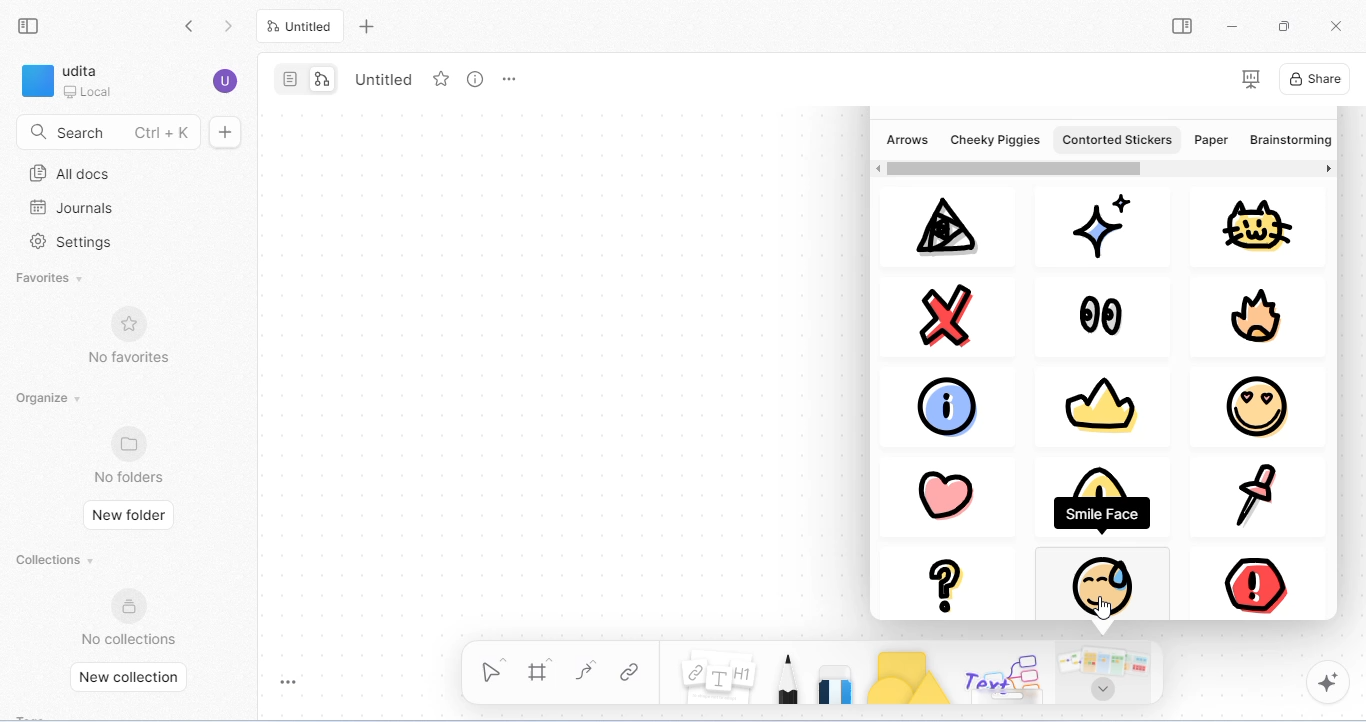 The height and width of the screenshot is (722, 1366). I want to click on page mode, so click(291, 79).